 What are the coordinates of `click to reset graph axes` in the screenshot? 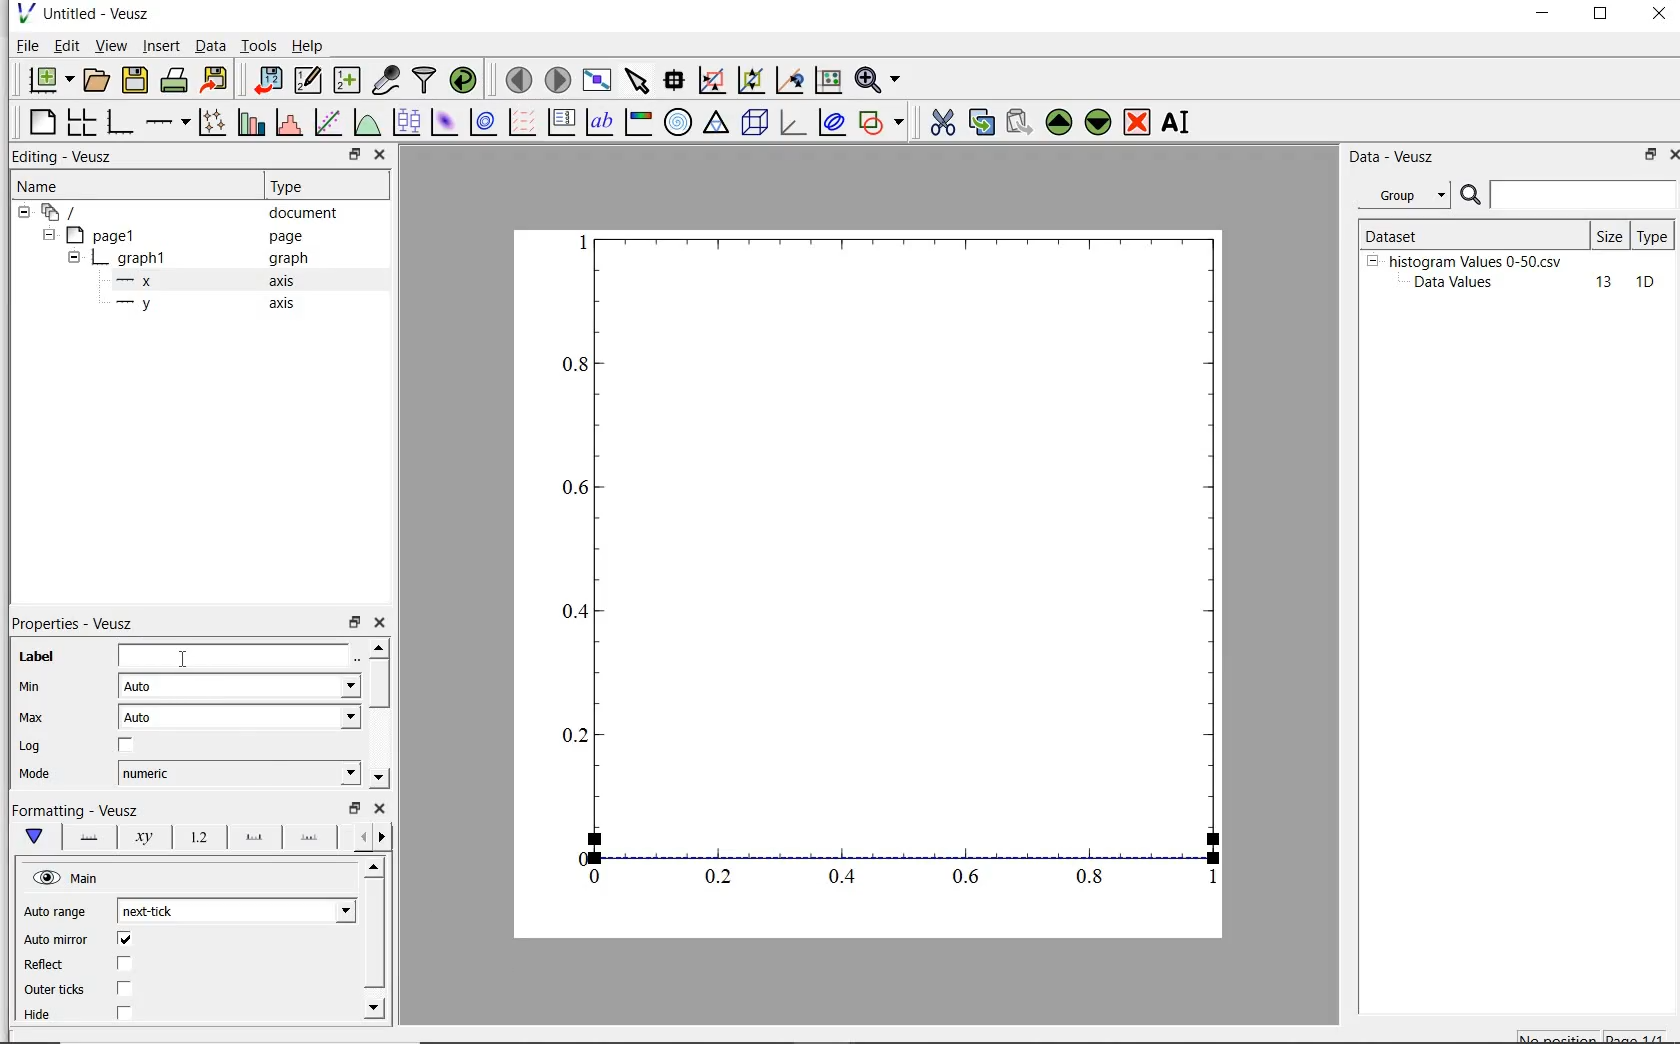 It's located at (711, 80).